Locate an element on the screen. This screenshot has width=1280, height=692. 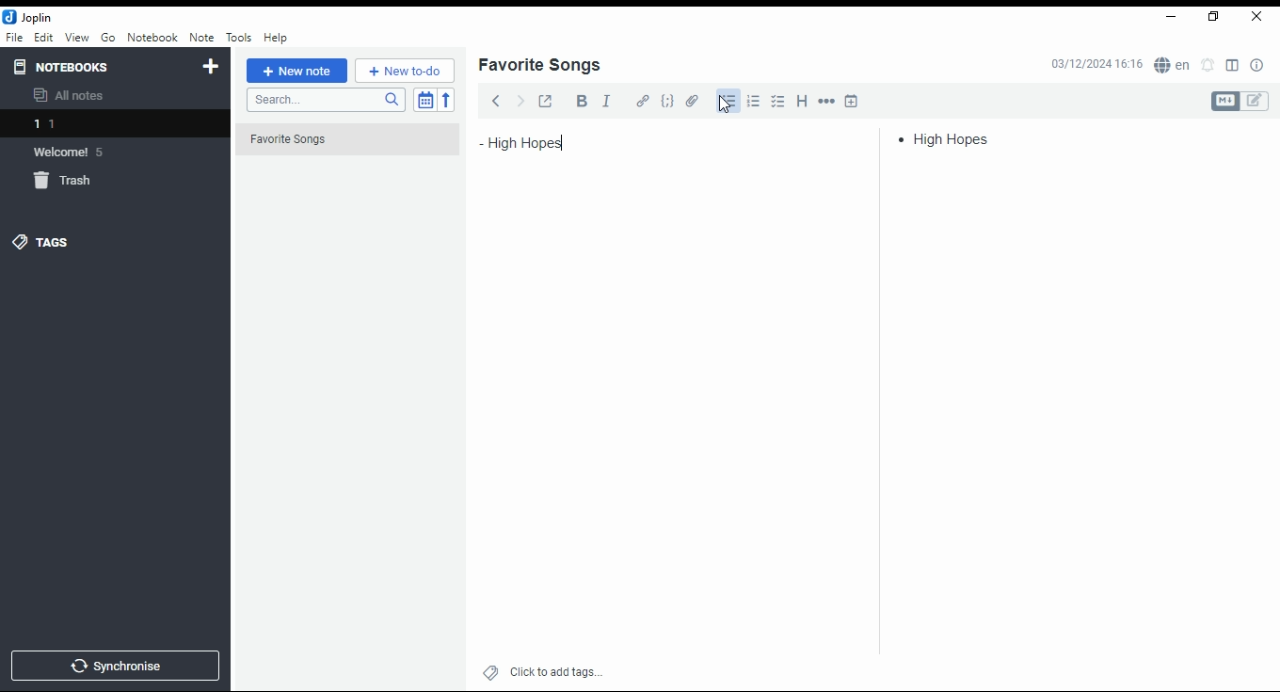
reverse sort order is located at coordinates (446, 100).